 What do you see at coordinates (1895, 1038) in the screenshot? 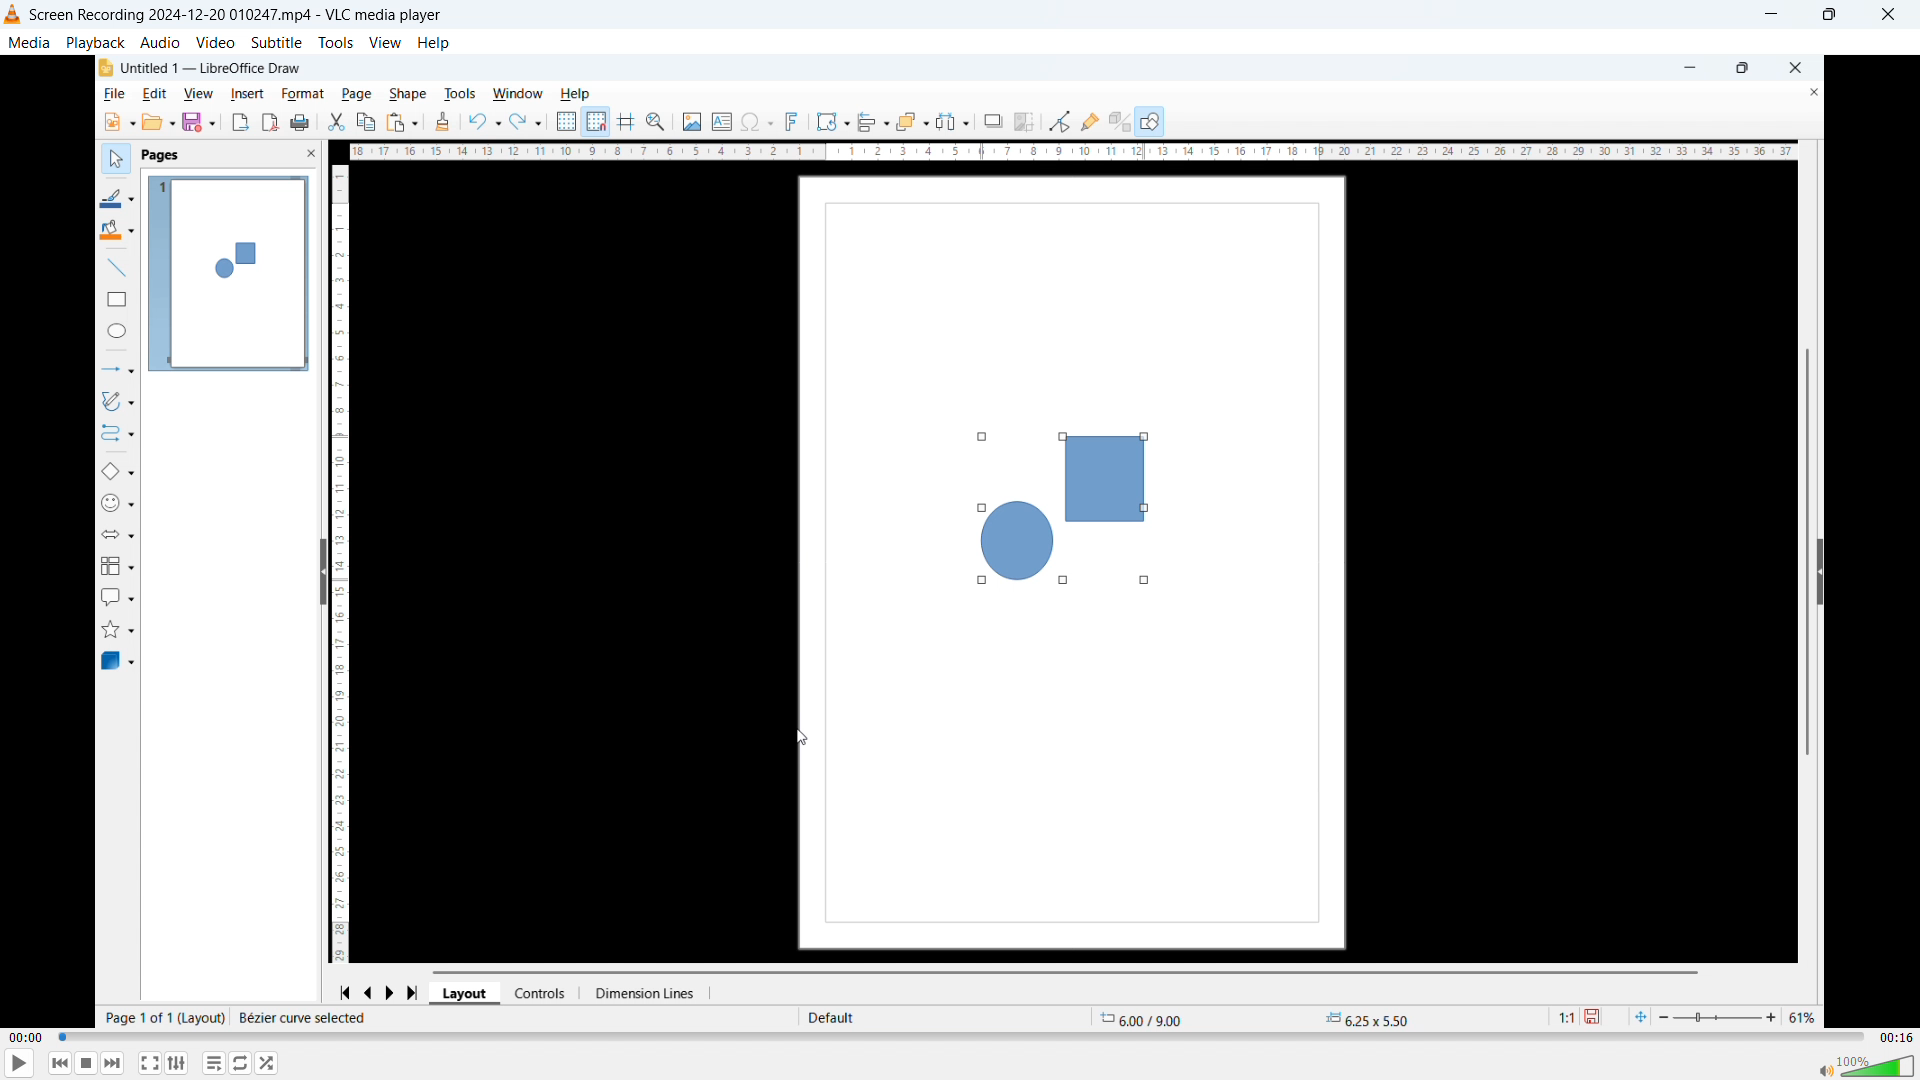
I see `Video duration ` at bounding box center [1895, 1038].